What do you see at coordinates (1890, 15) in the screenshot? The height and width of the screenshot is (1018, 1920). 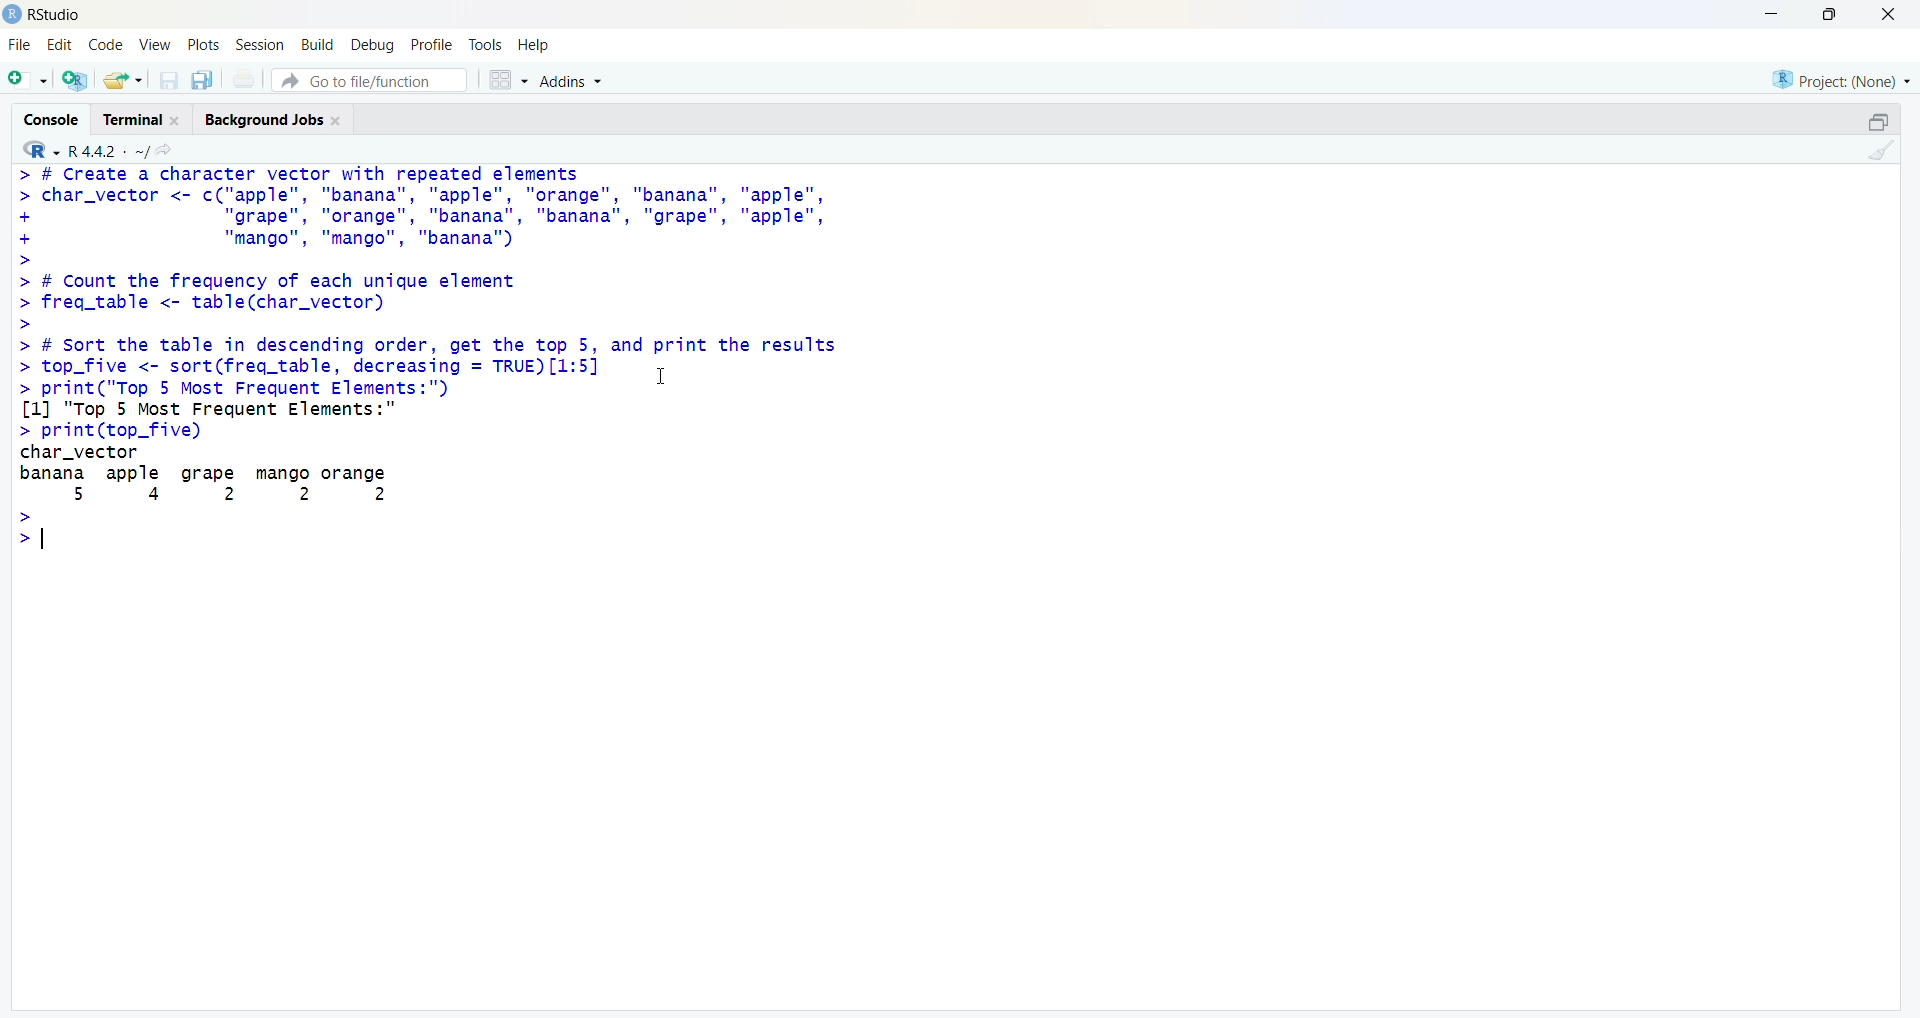 I see `Close` at bounding box center [1890, 15].